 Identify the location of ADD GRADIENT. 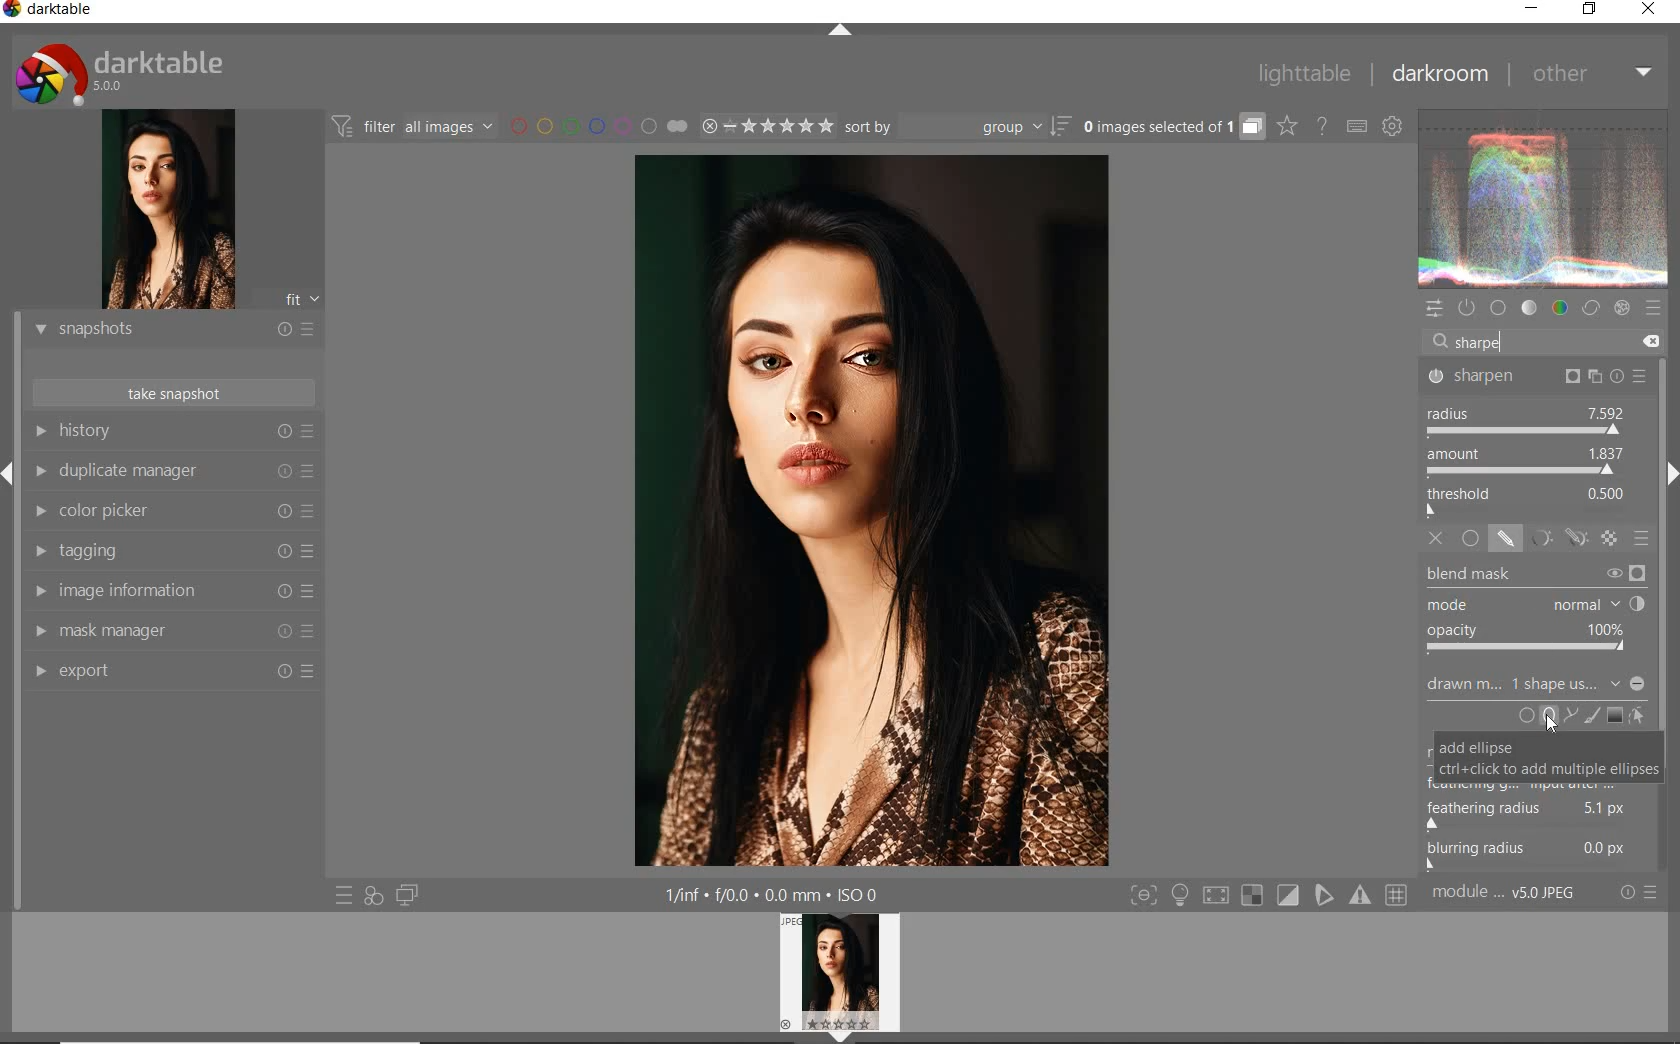
(1614, 714).